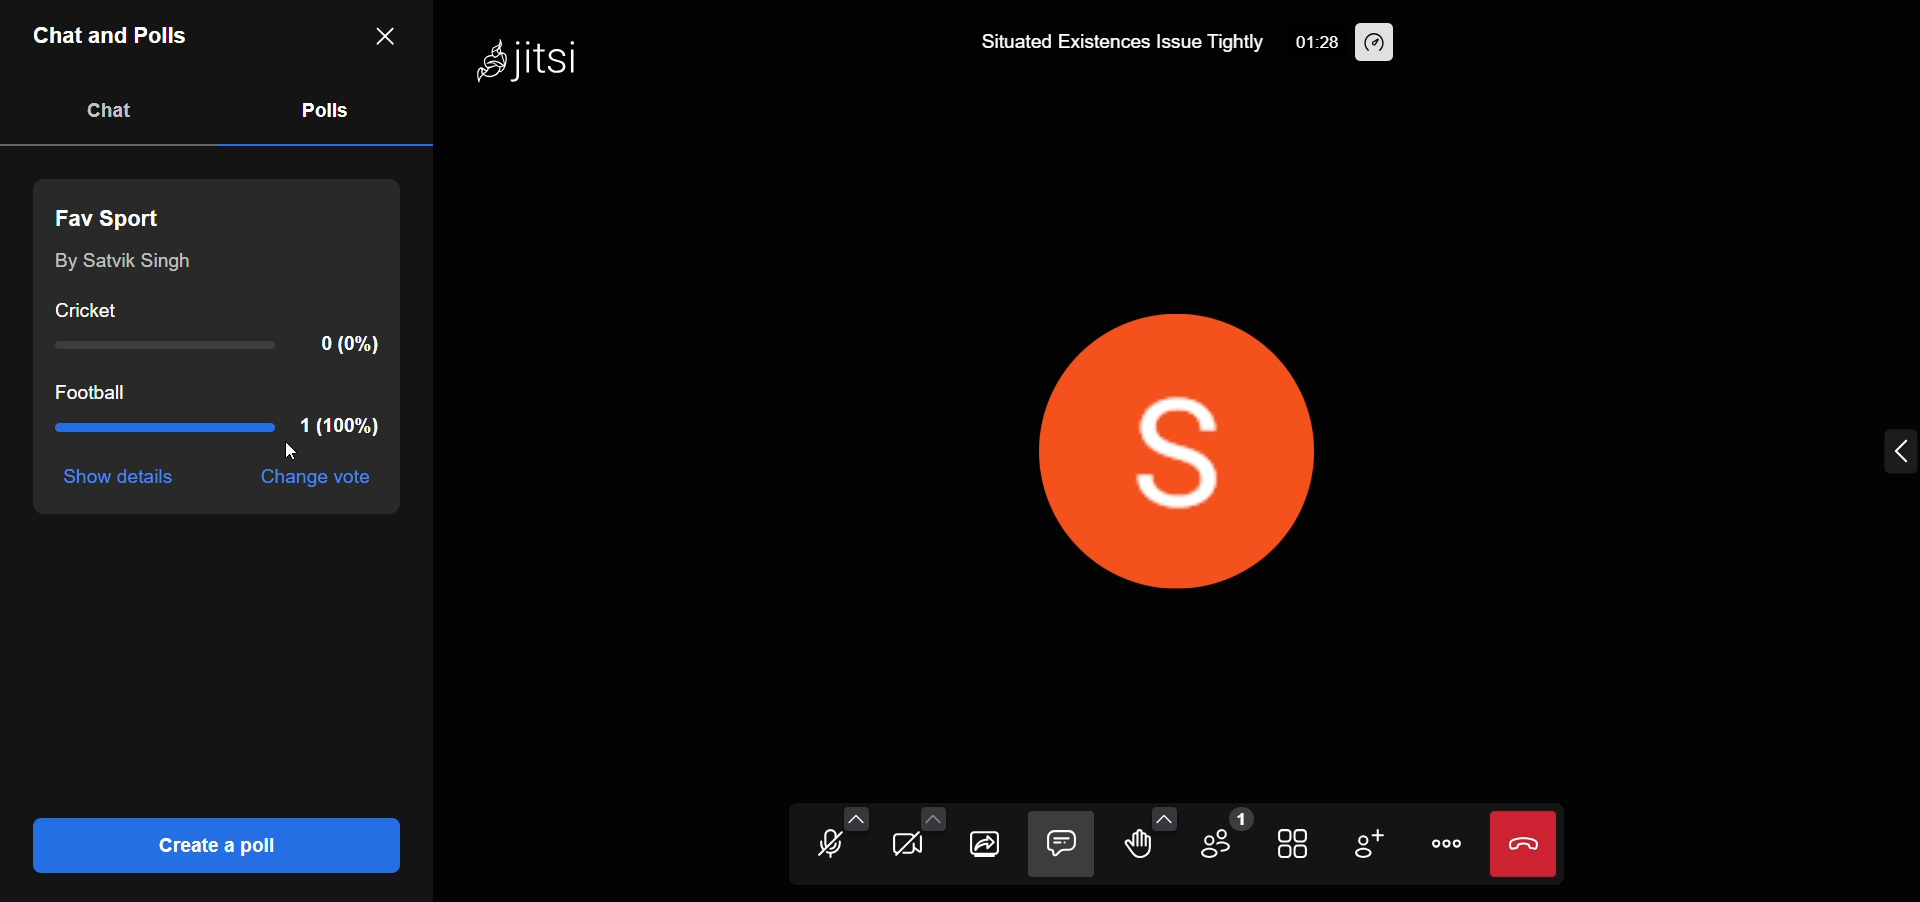 This screenshot has width=1920, height=902. Describe the element at coordinates (901, 846) in the screenshot. I see `camera` at that location.